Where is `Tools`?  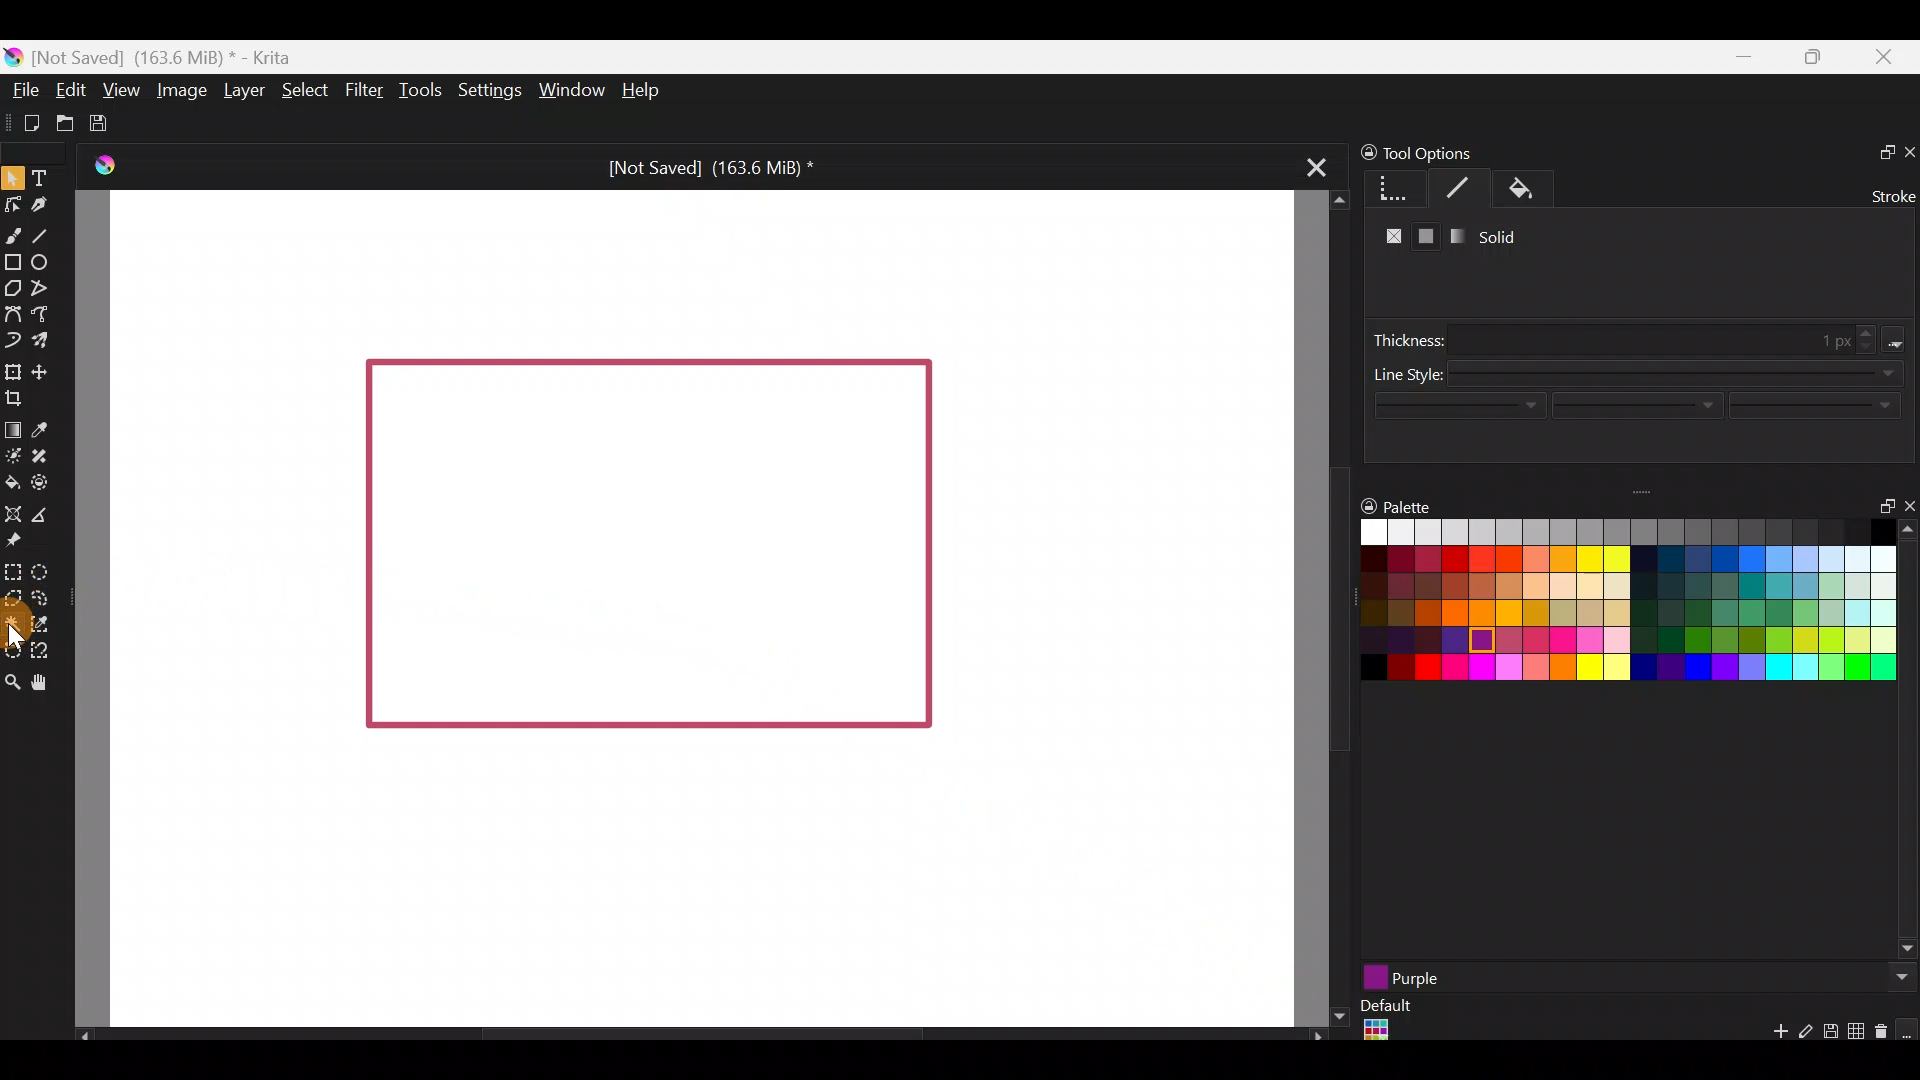 Tools is located at coordinates (416, 93).